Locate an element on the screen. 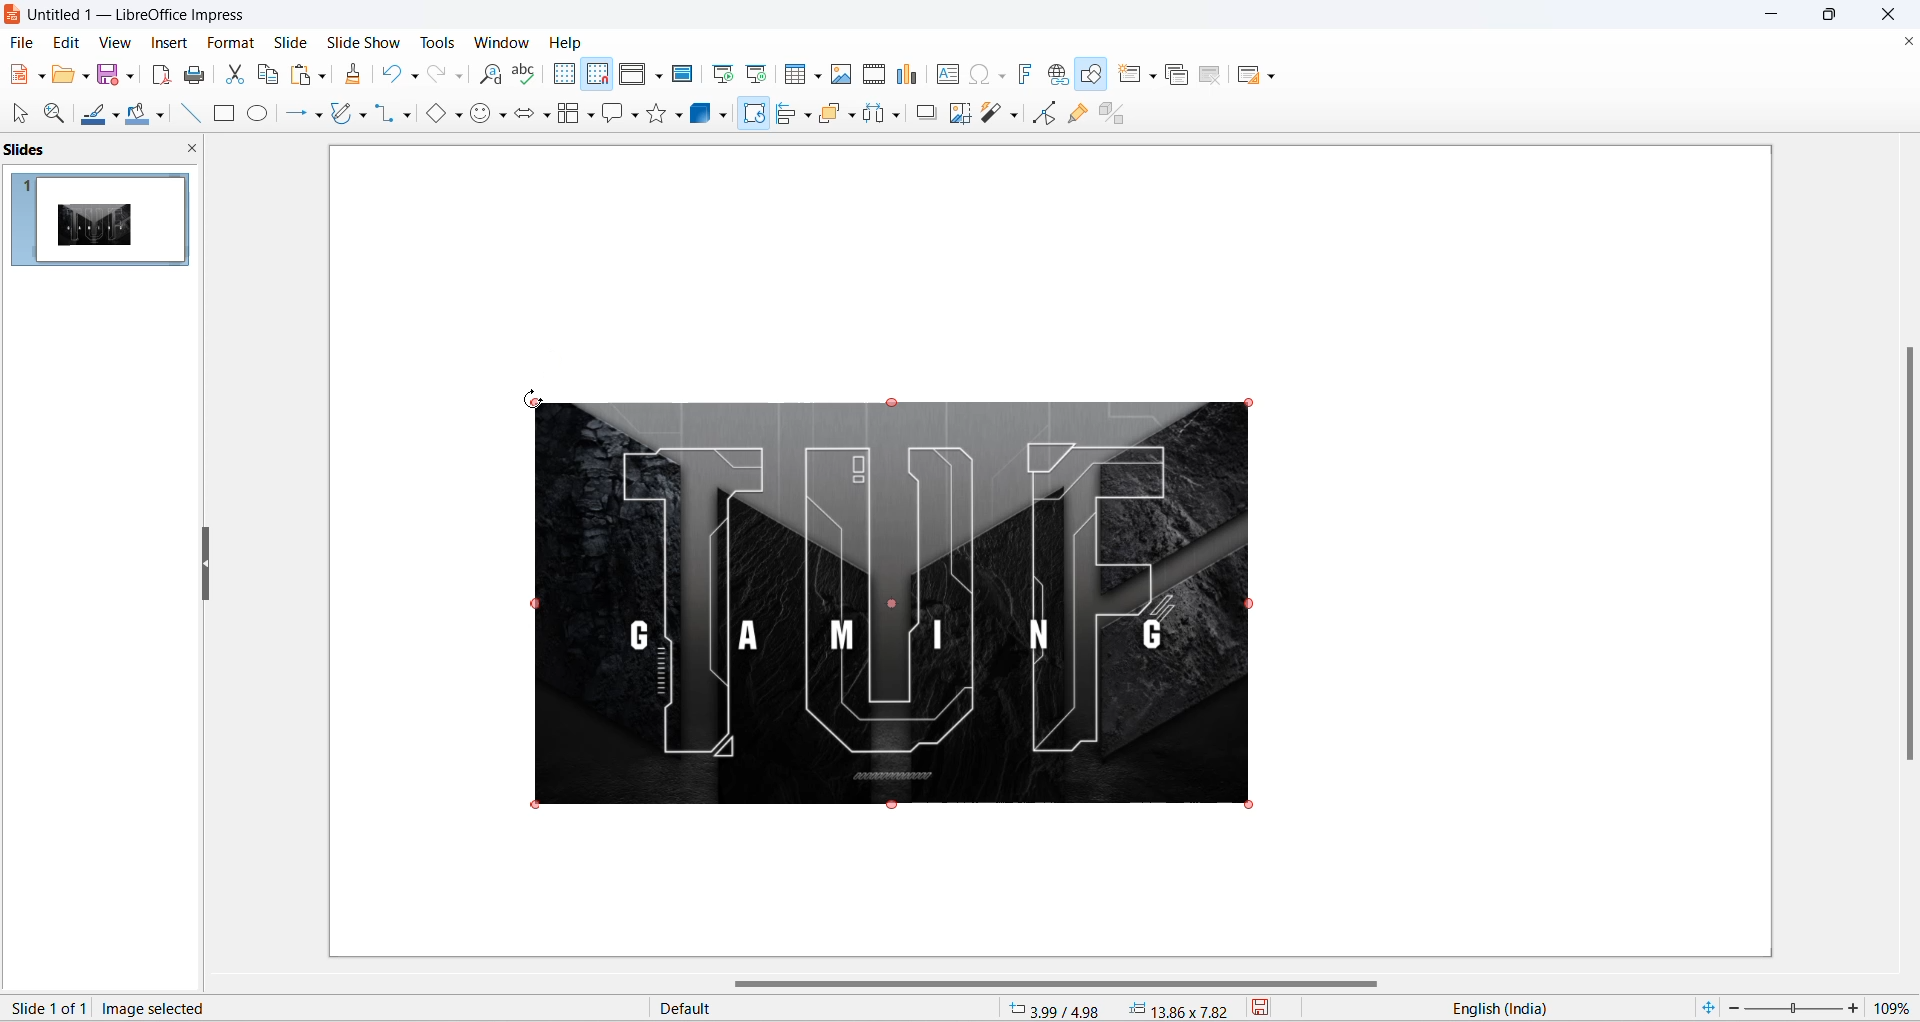  line is located at coordinates (185, 113).